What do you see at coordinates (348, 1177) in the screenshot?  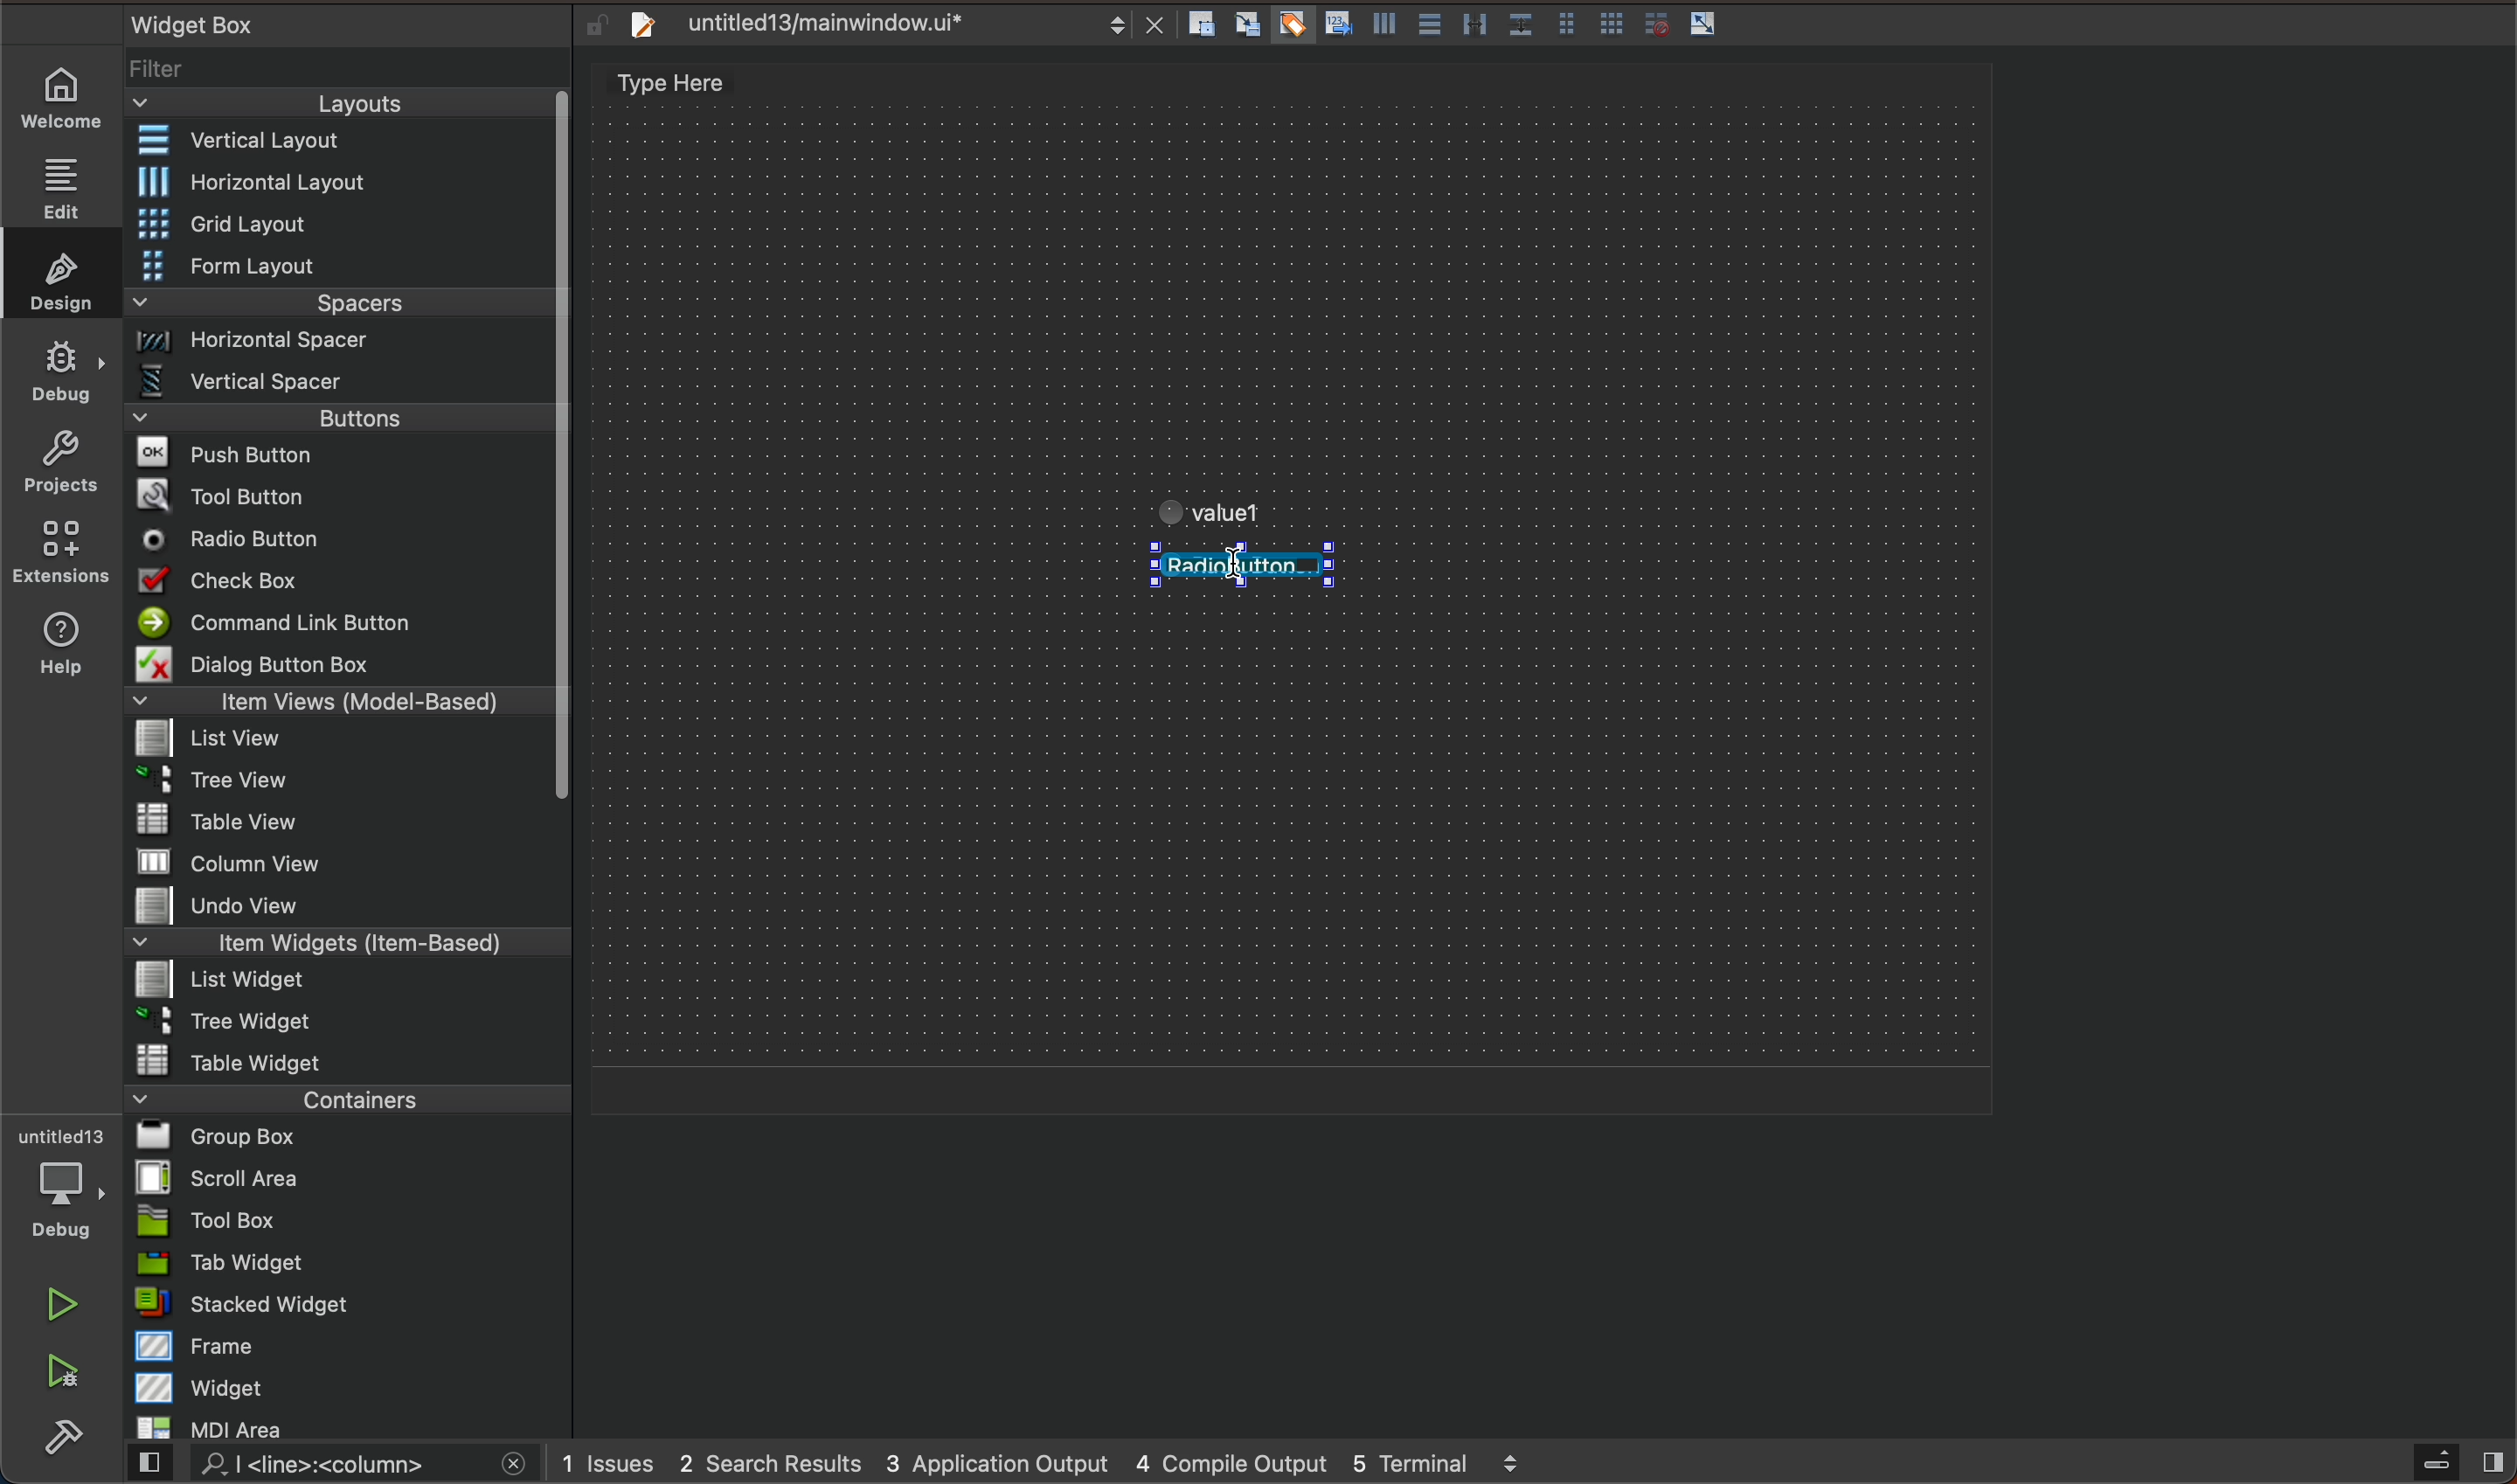 I see `scroll area` at bounding box center [348, 1177].